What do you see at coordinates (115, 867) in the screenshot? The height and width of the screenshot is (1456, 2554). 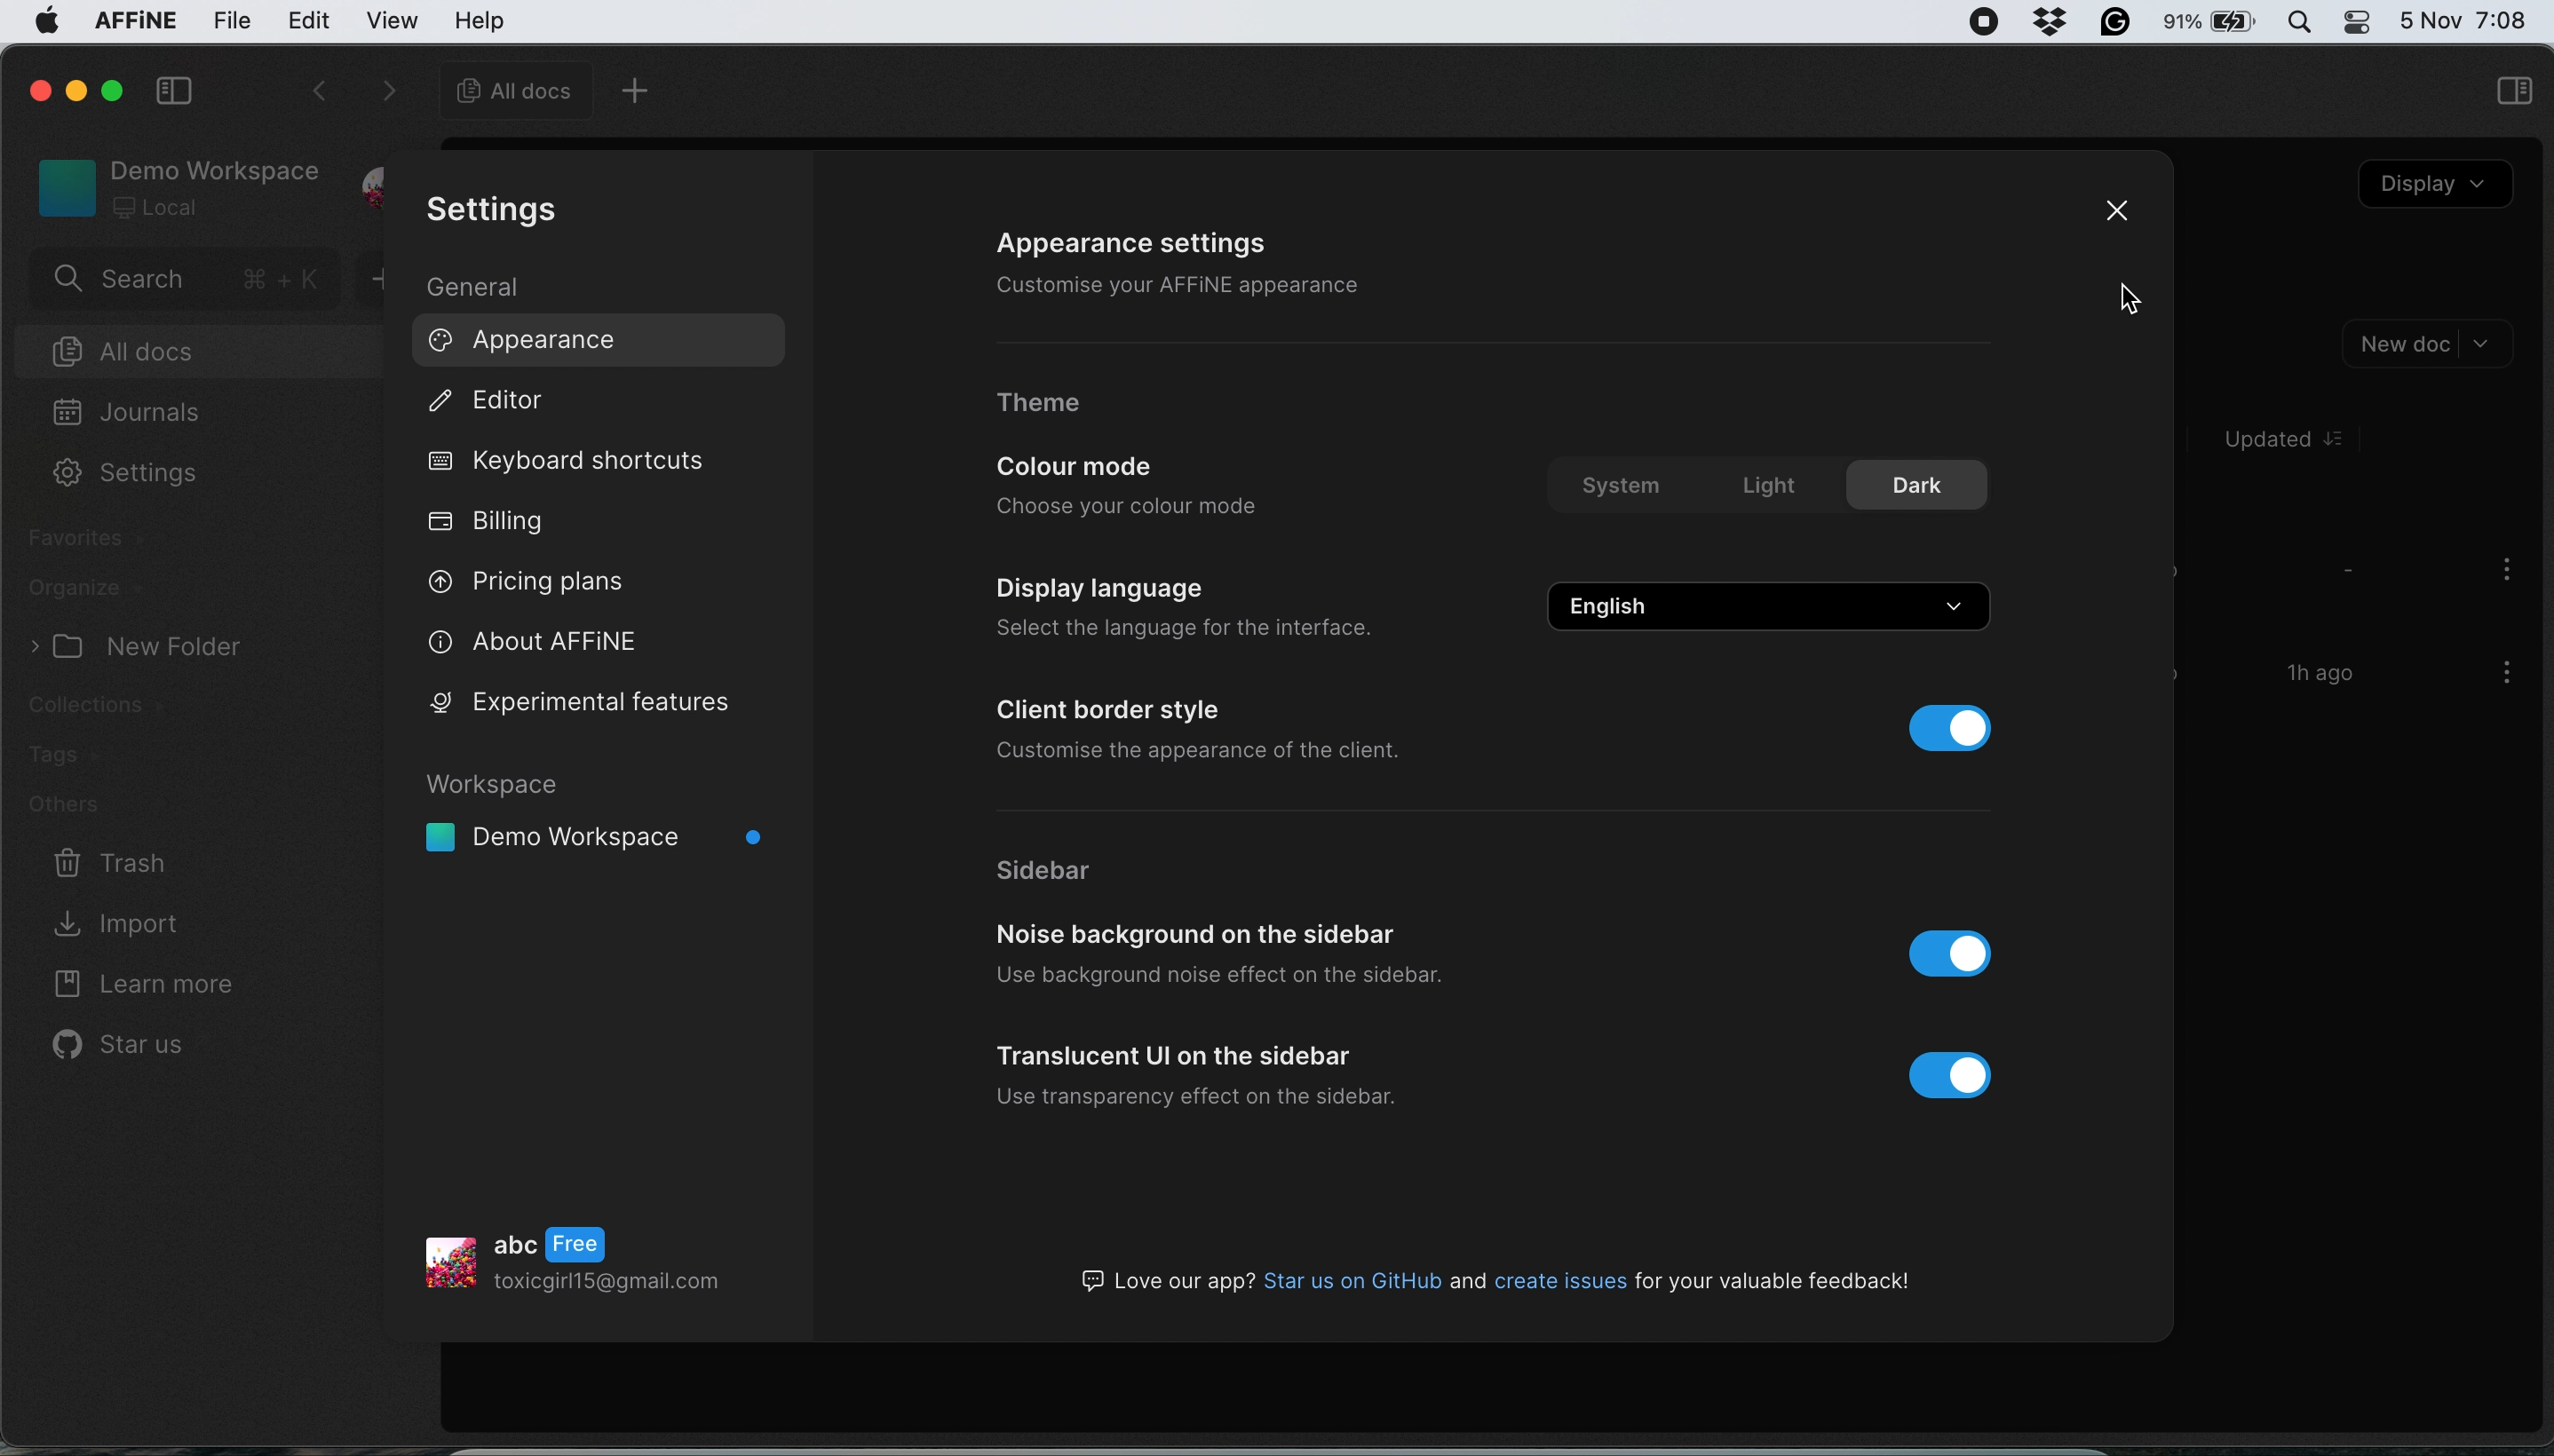 I see `trash` at bounding box center [115, 867].